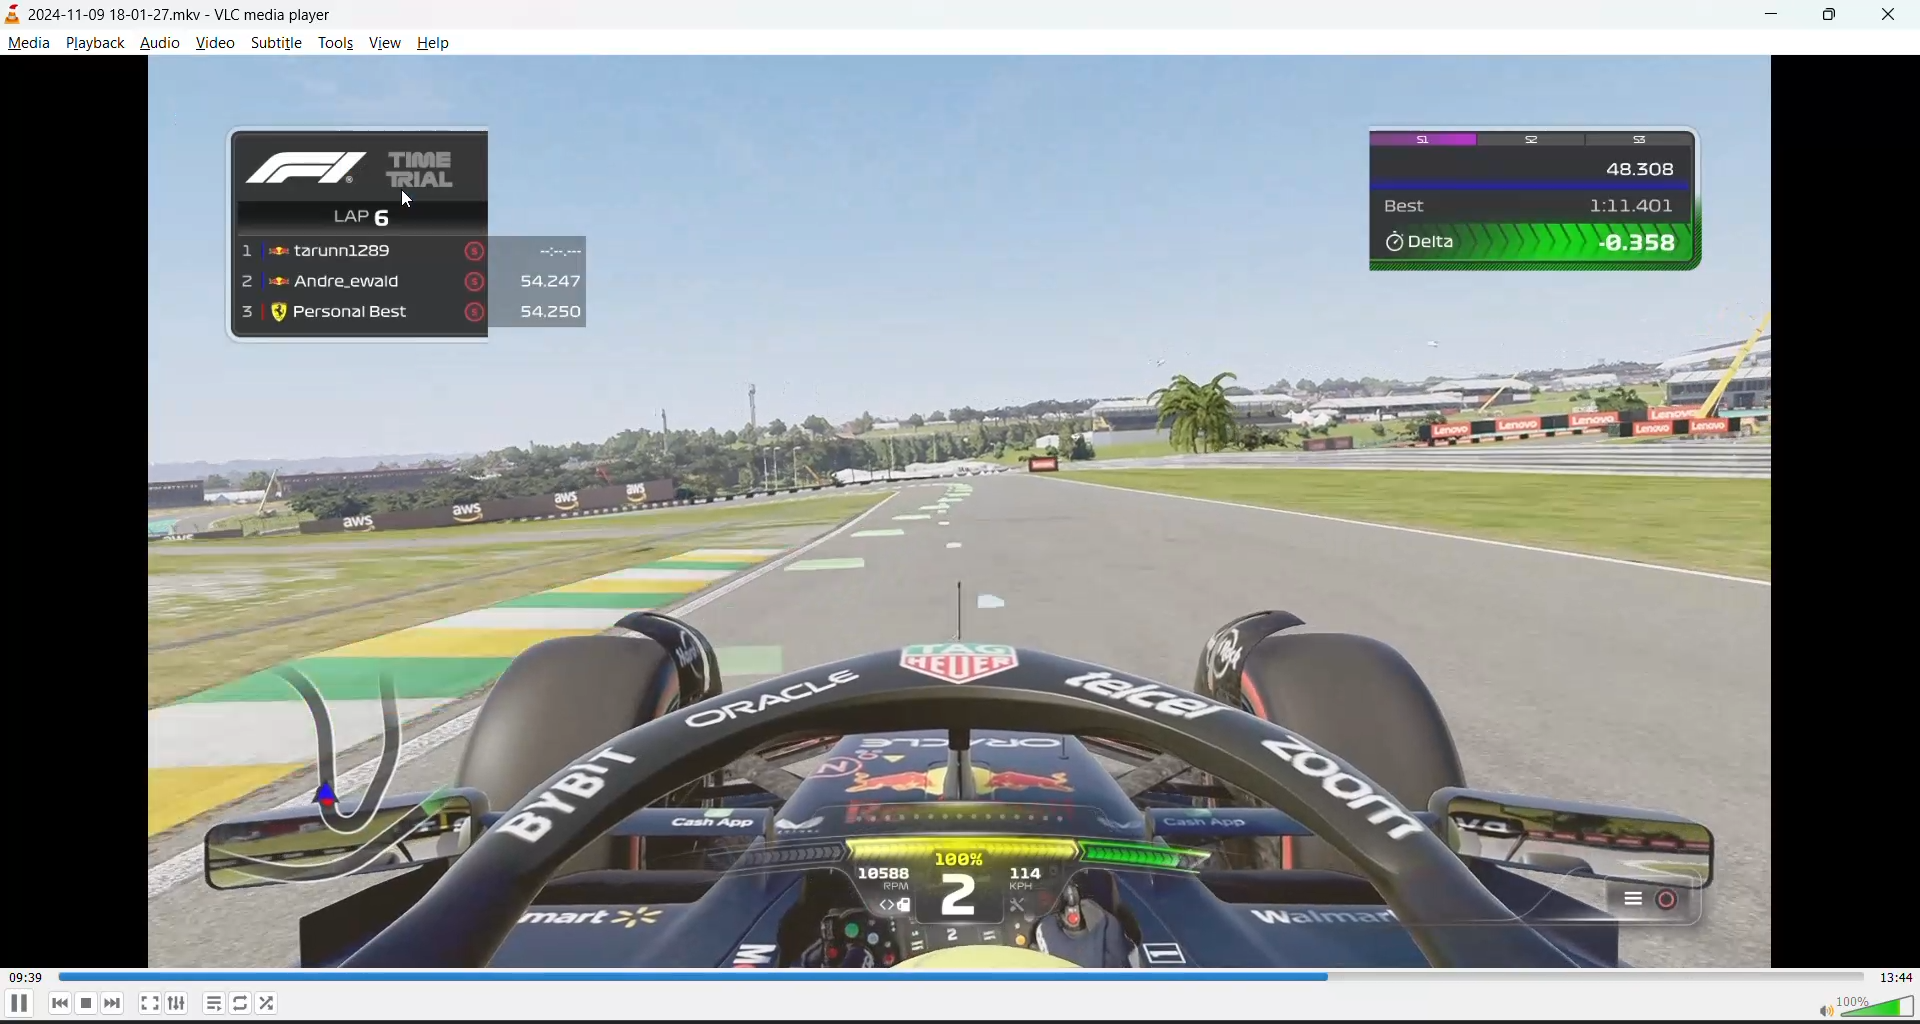 The width and height of the screenshot is (1920, 1024). I want to click on cursor, so click(412, 198).